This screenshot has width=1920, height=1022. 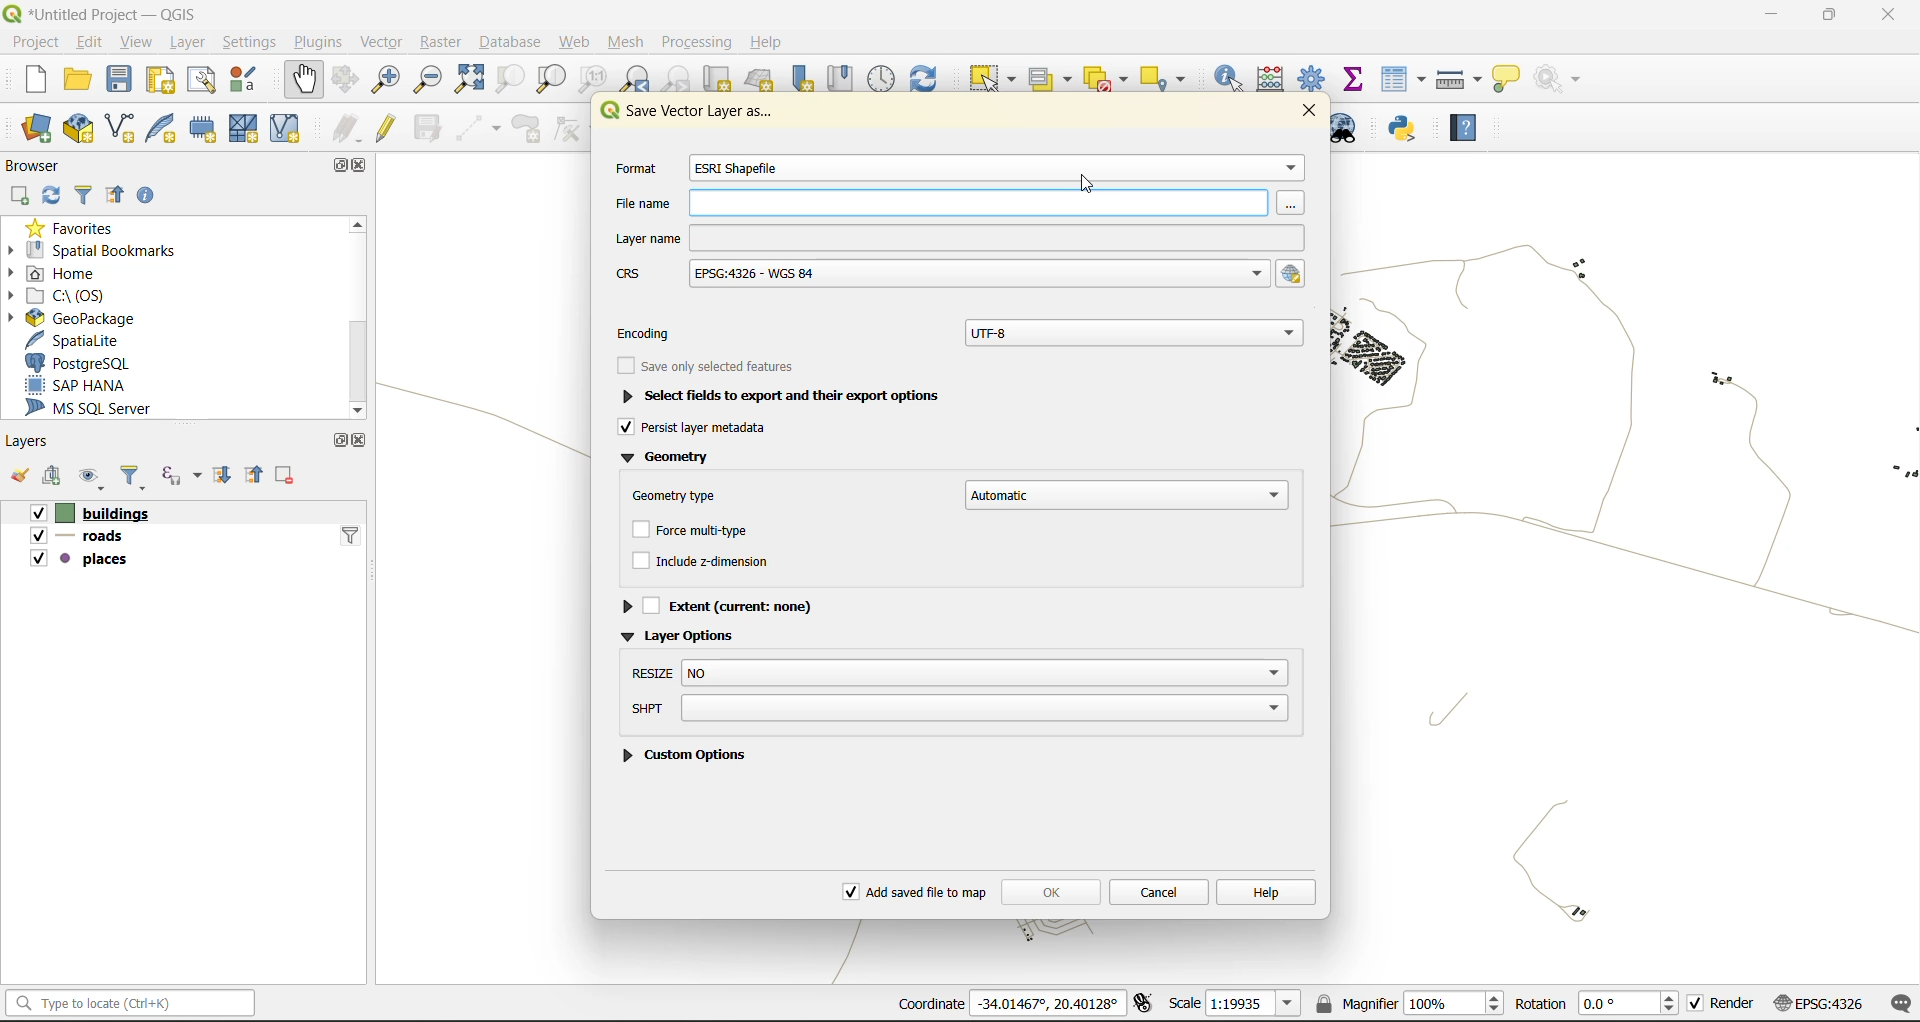 What do you see at coordinates (1765, 19) in the screenshot?
I see `minimize` at bounding box center [1765, 19].